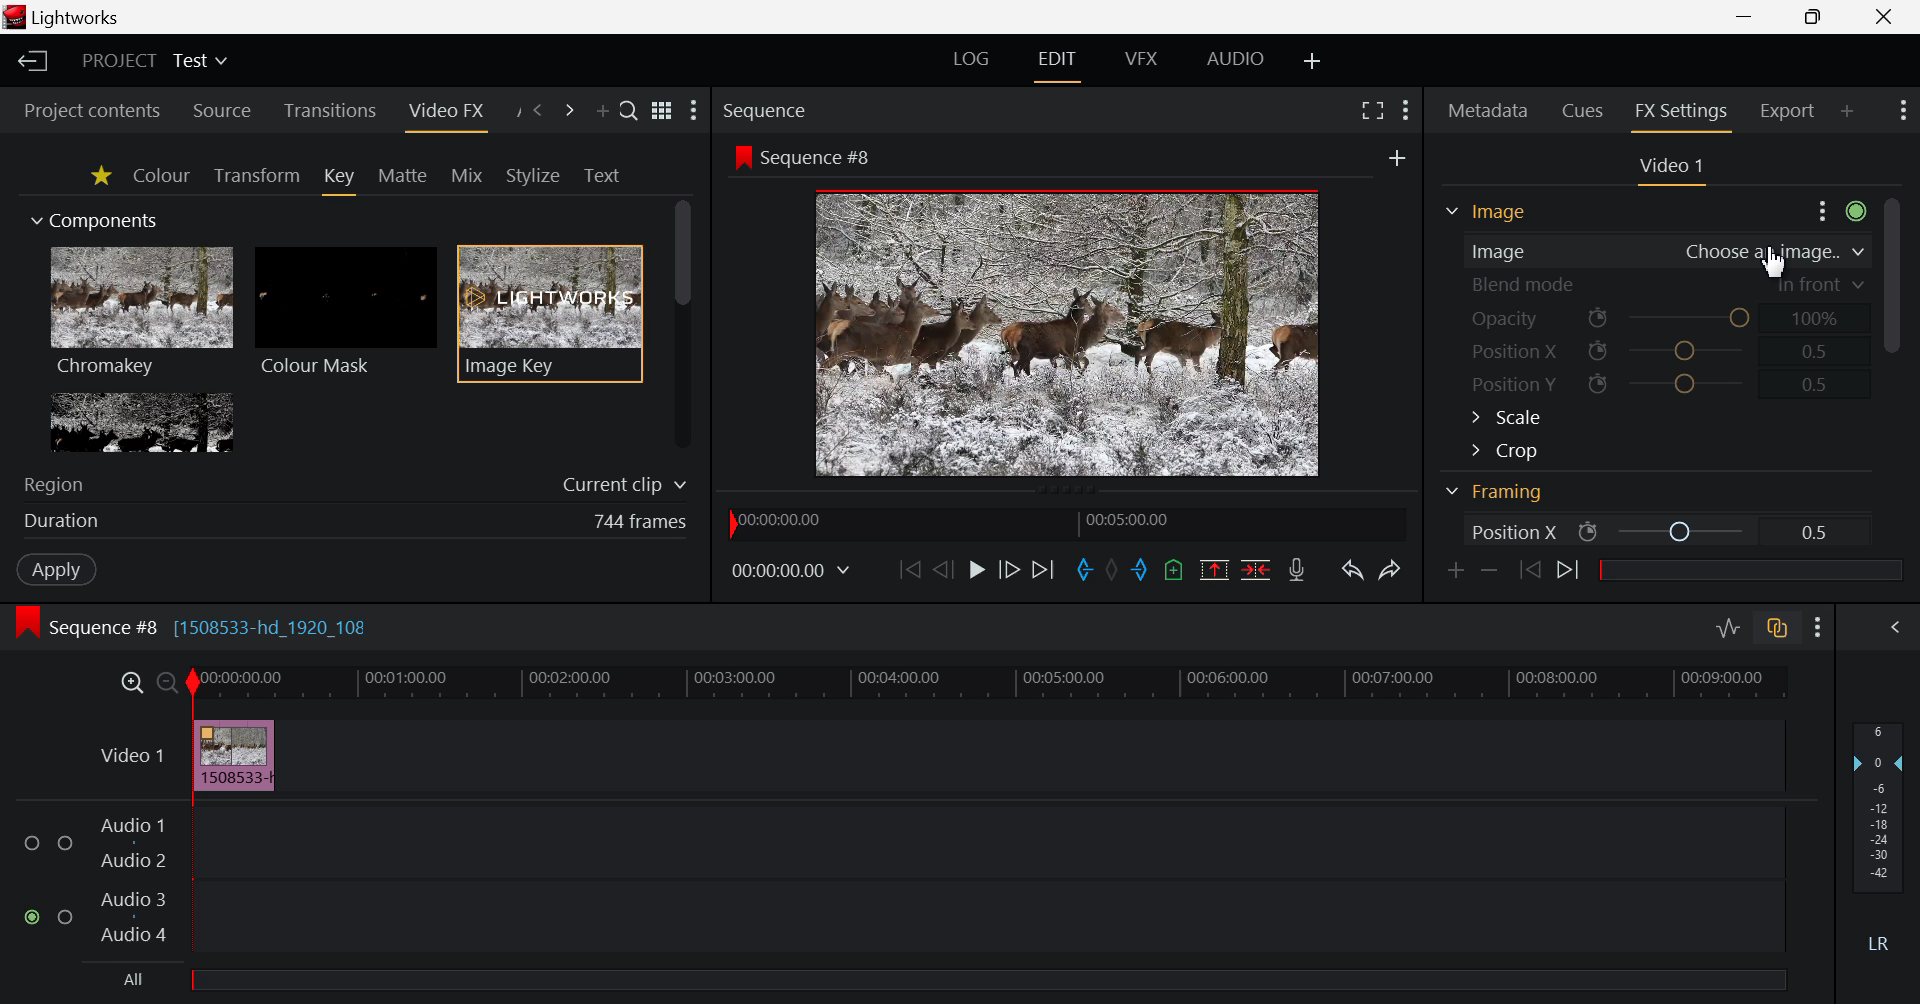  Describe the element at coordinates (1046, 569) in the screenshot. I see `To End` at that location.